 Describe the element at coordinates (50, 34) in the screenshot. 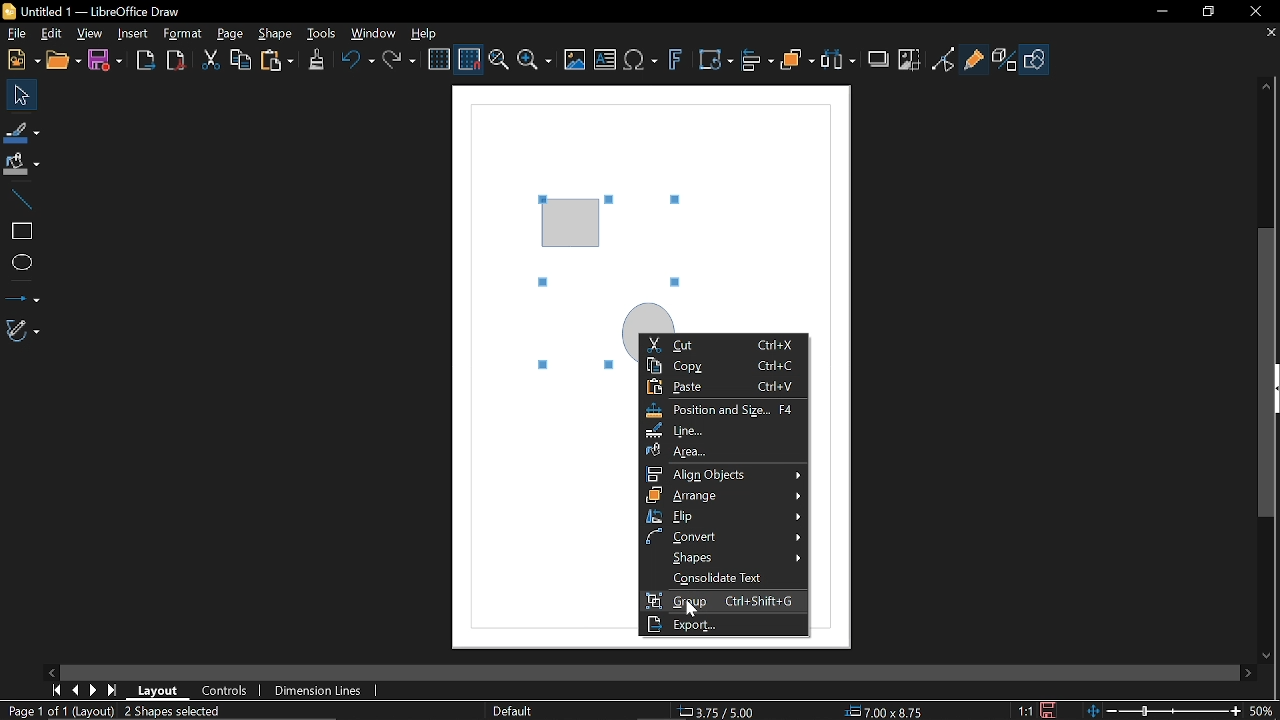

I see `Edit` at that location.